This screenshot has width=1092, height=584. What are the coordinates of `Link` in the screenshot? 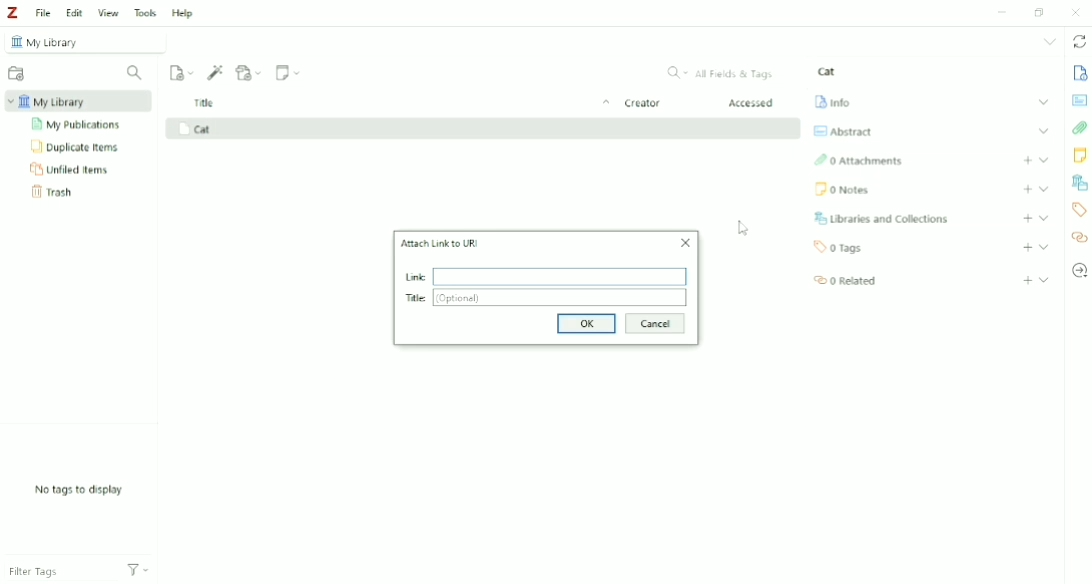 It's located at (411, 278).